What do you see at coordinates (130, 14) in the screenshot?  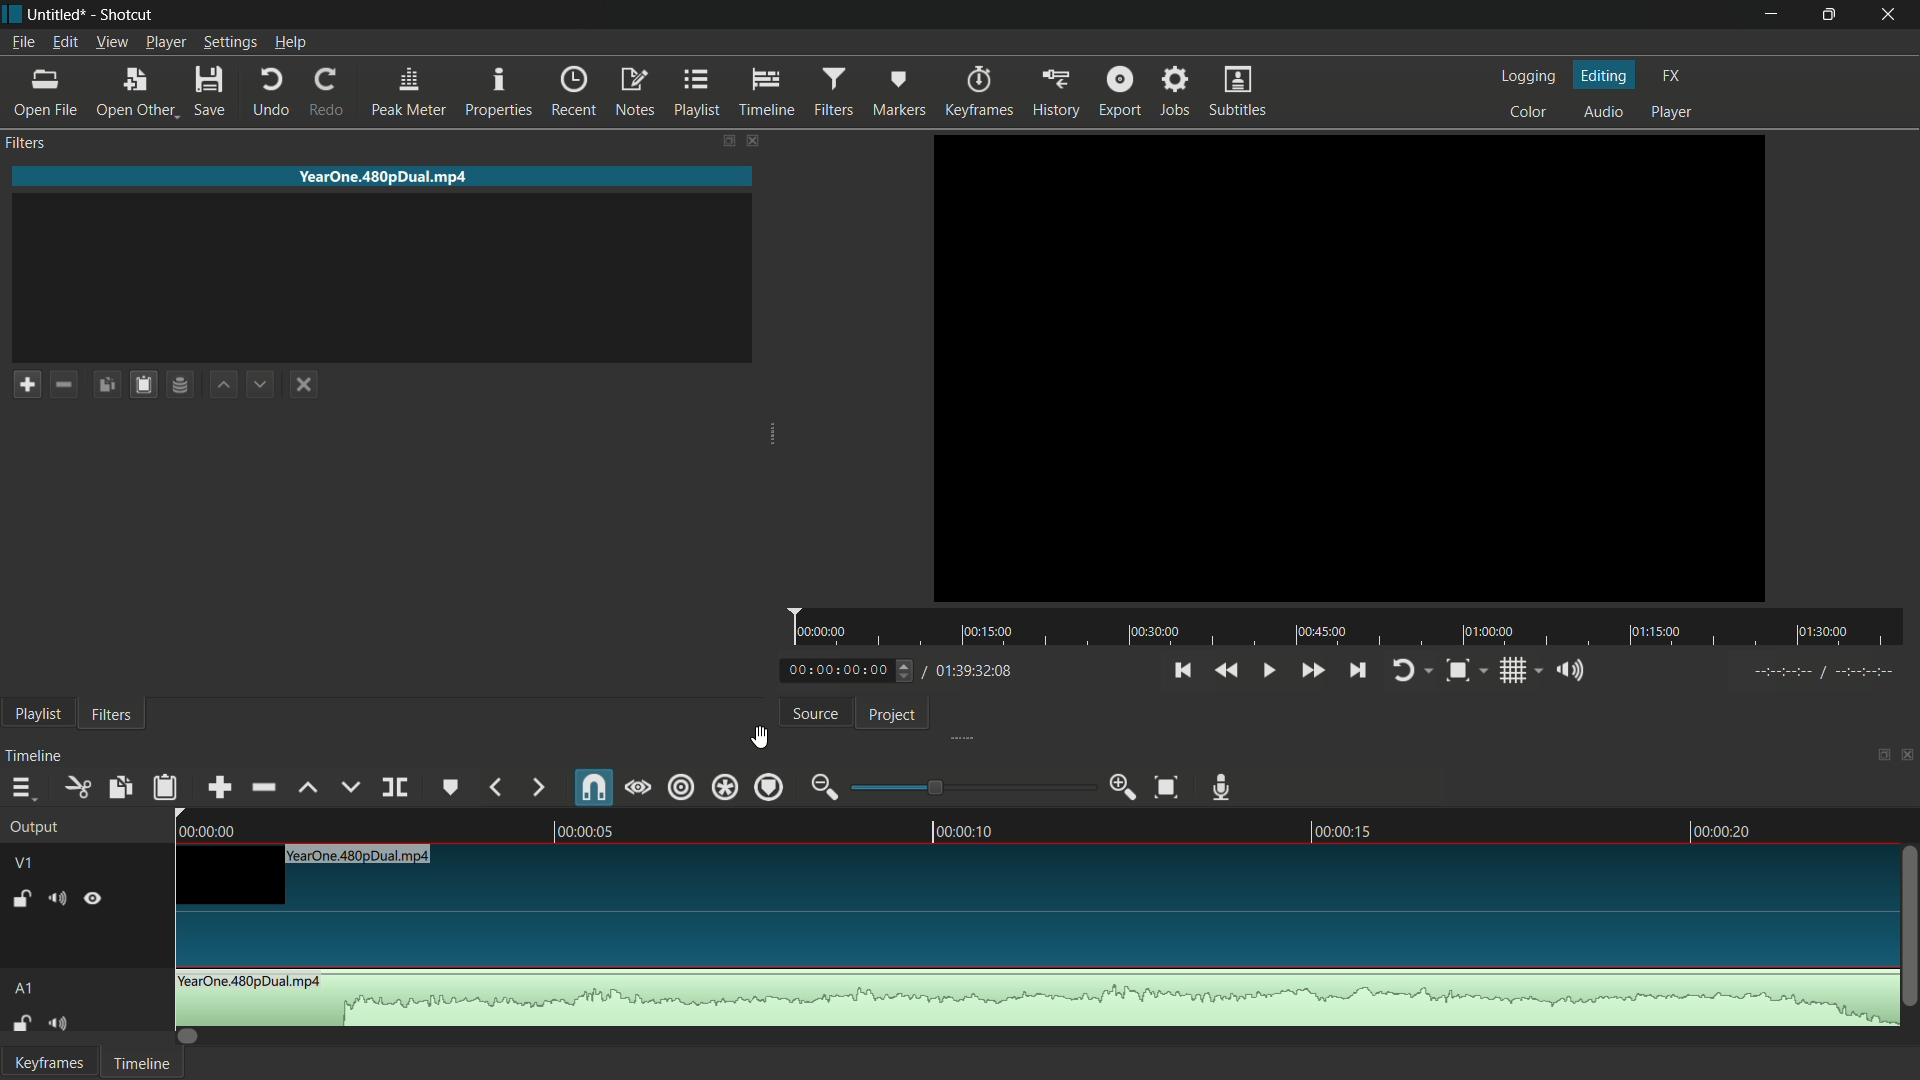 I see `app name` at bounding box center [130, 14].